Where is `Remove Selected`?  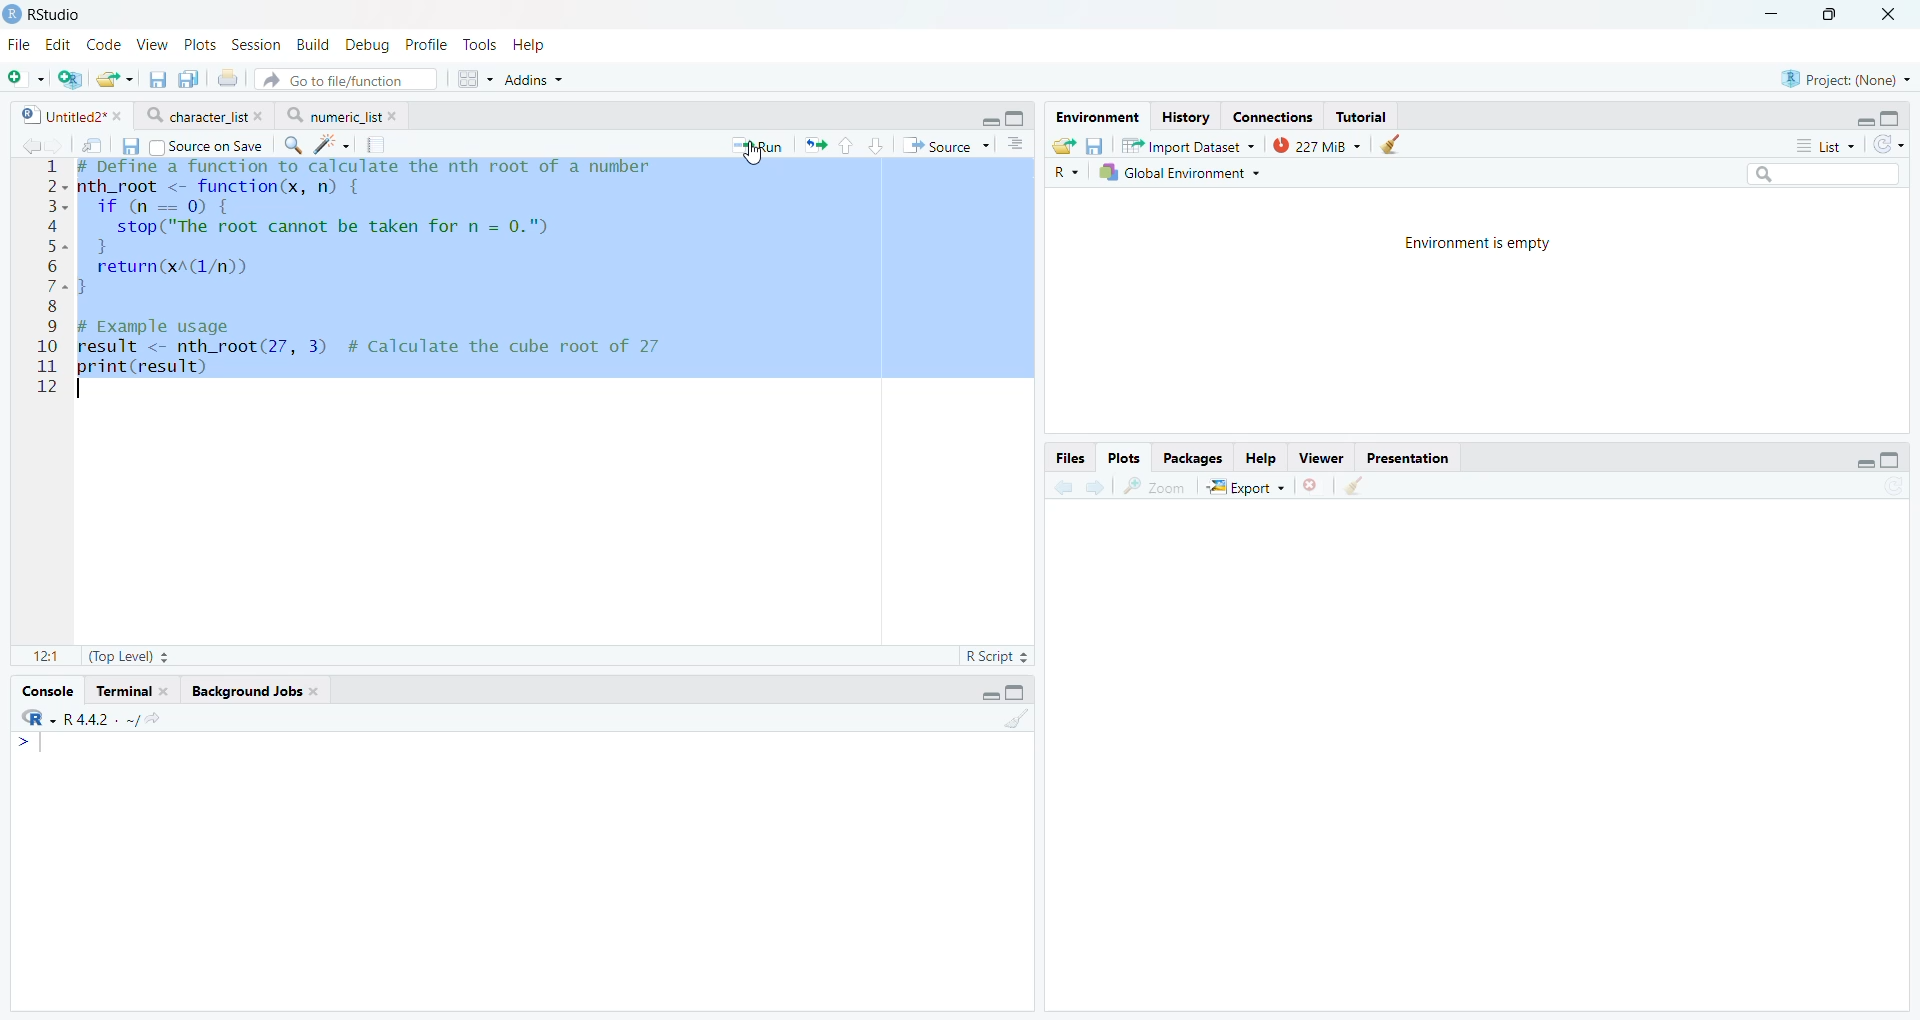 Remove Selected is located at coordinates (1316, 485).